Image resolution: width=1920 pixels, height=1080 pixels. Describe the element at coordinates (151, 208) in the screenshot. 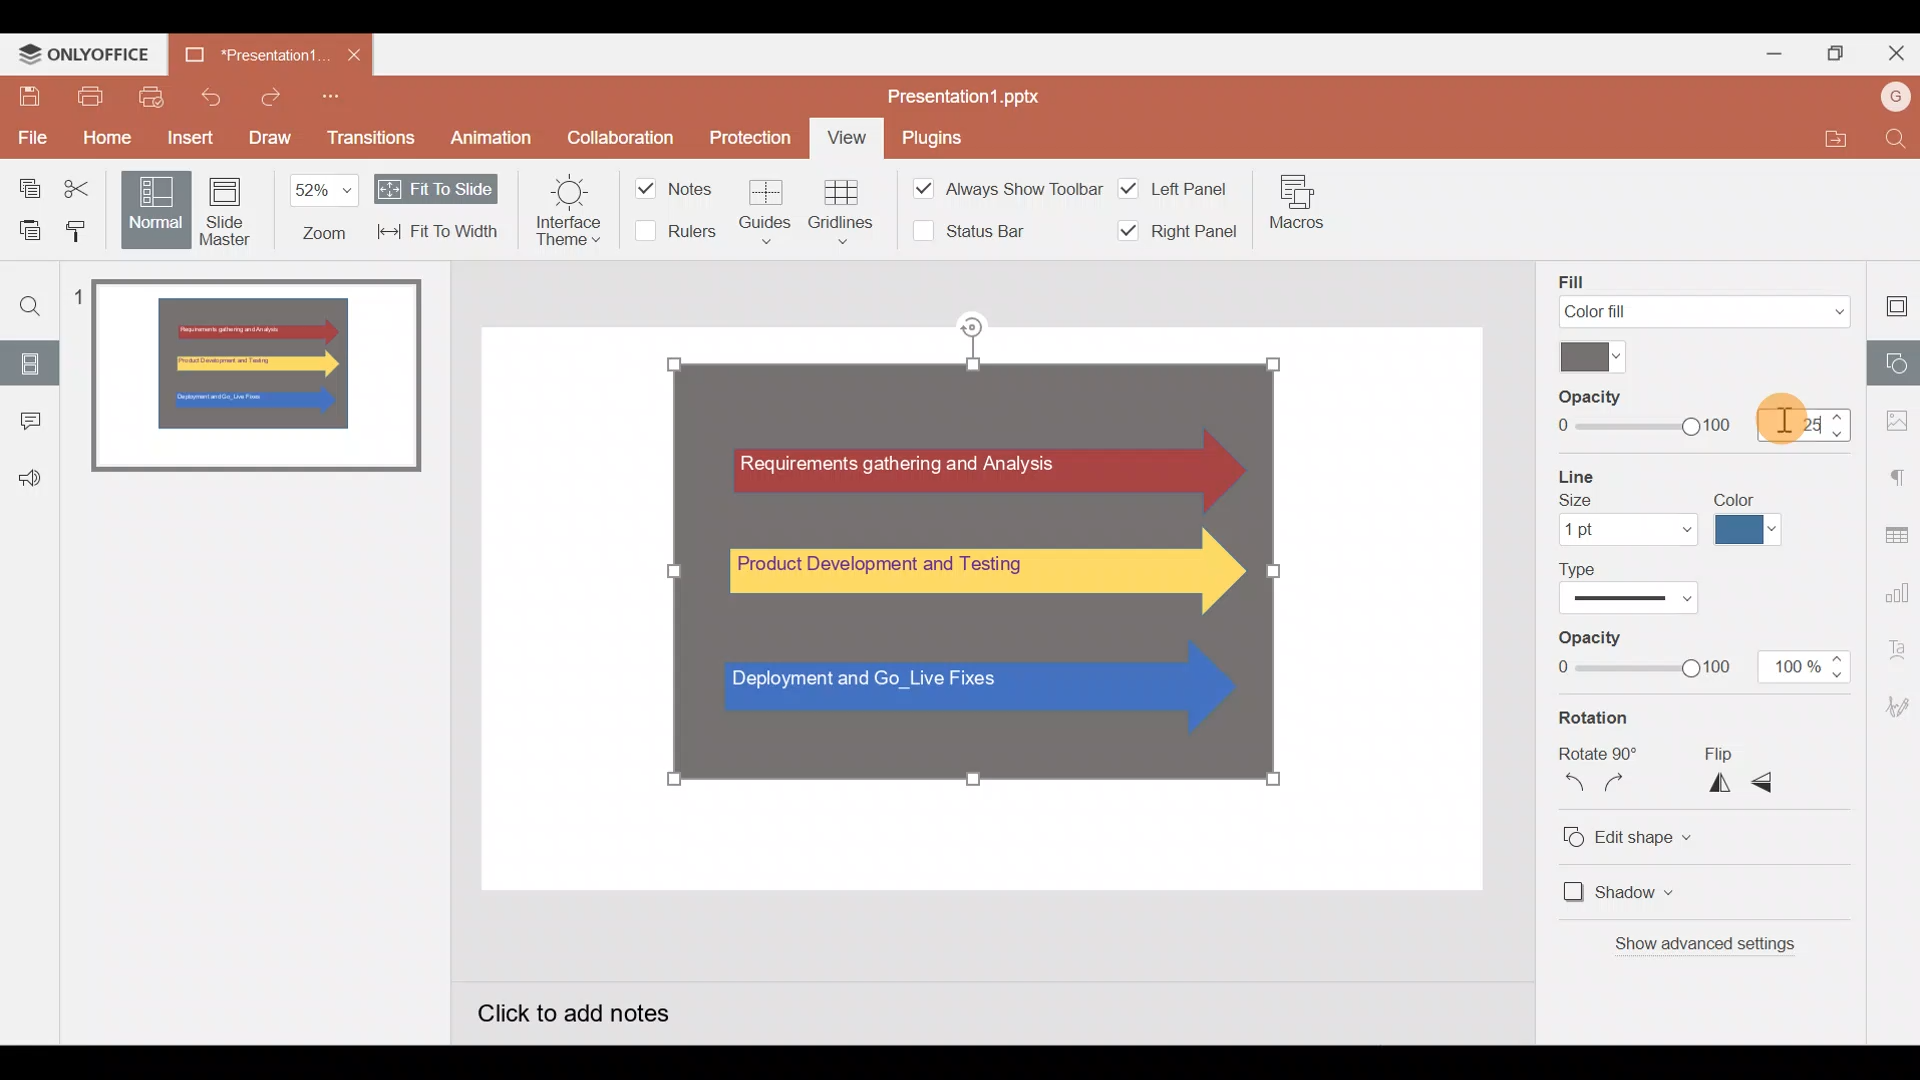

I see `Normal` at that location.